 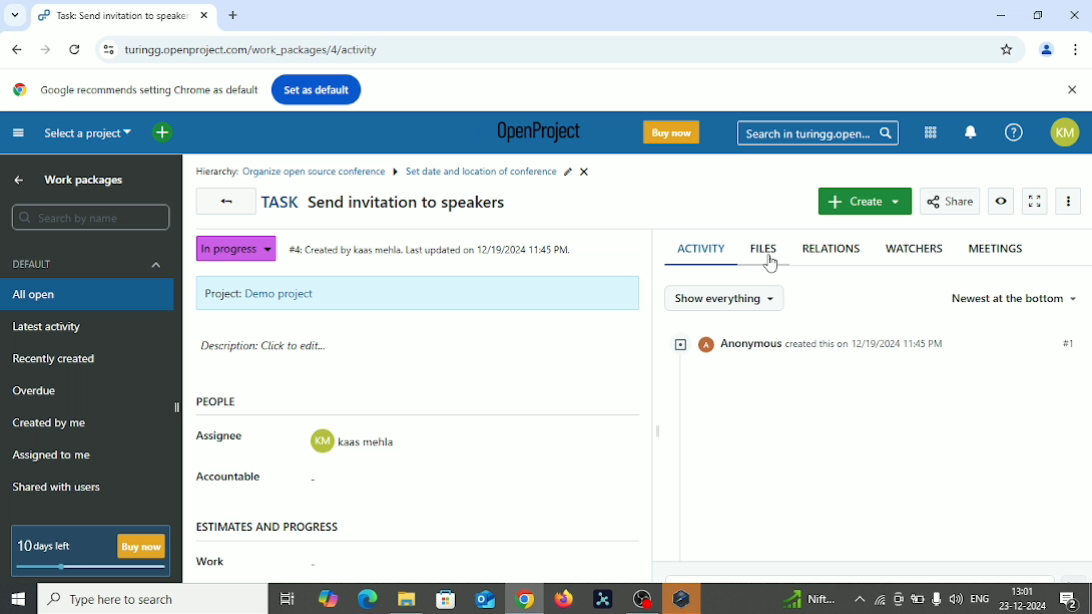 What do you see at coordinates (37, 391) in the screenshot?
I see `Overdue` at bounding box center [37, 391].